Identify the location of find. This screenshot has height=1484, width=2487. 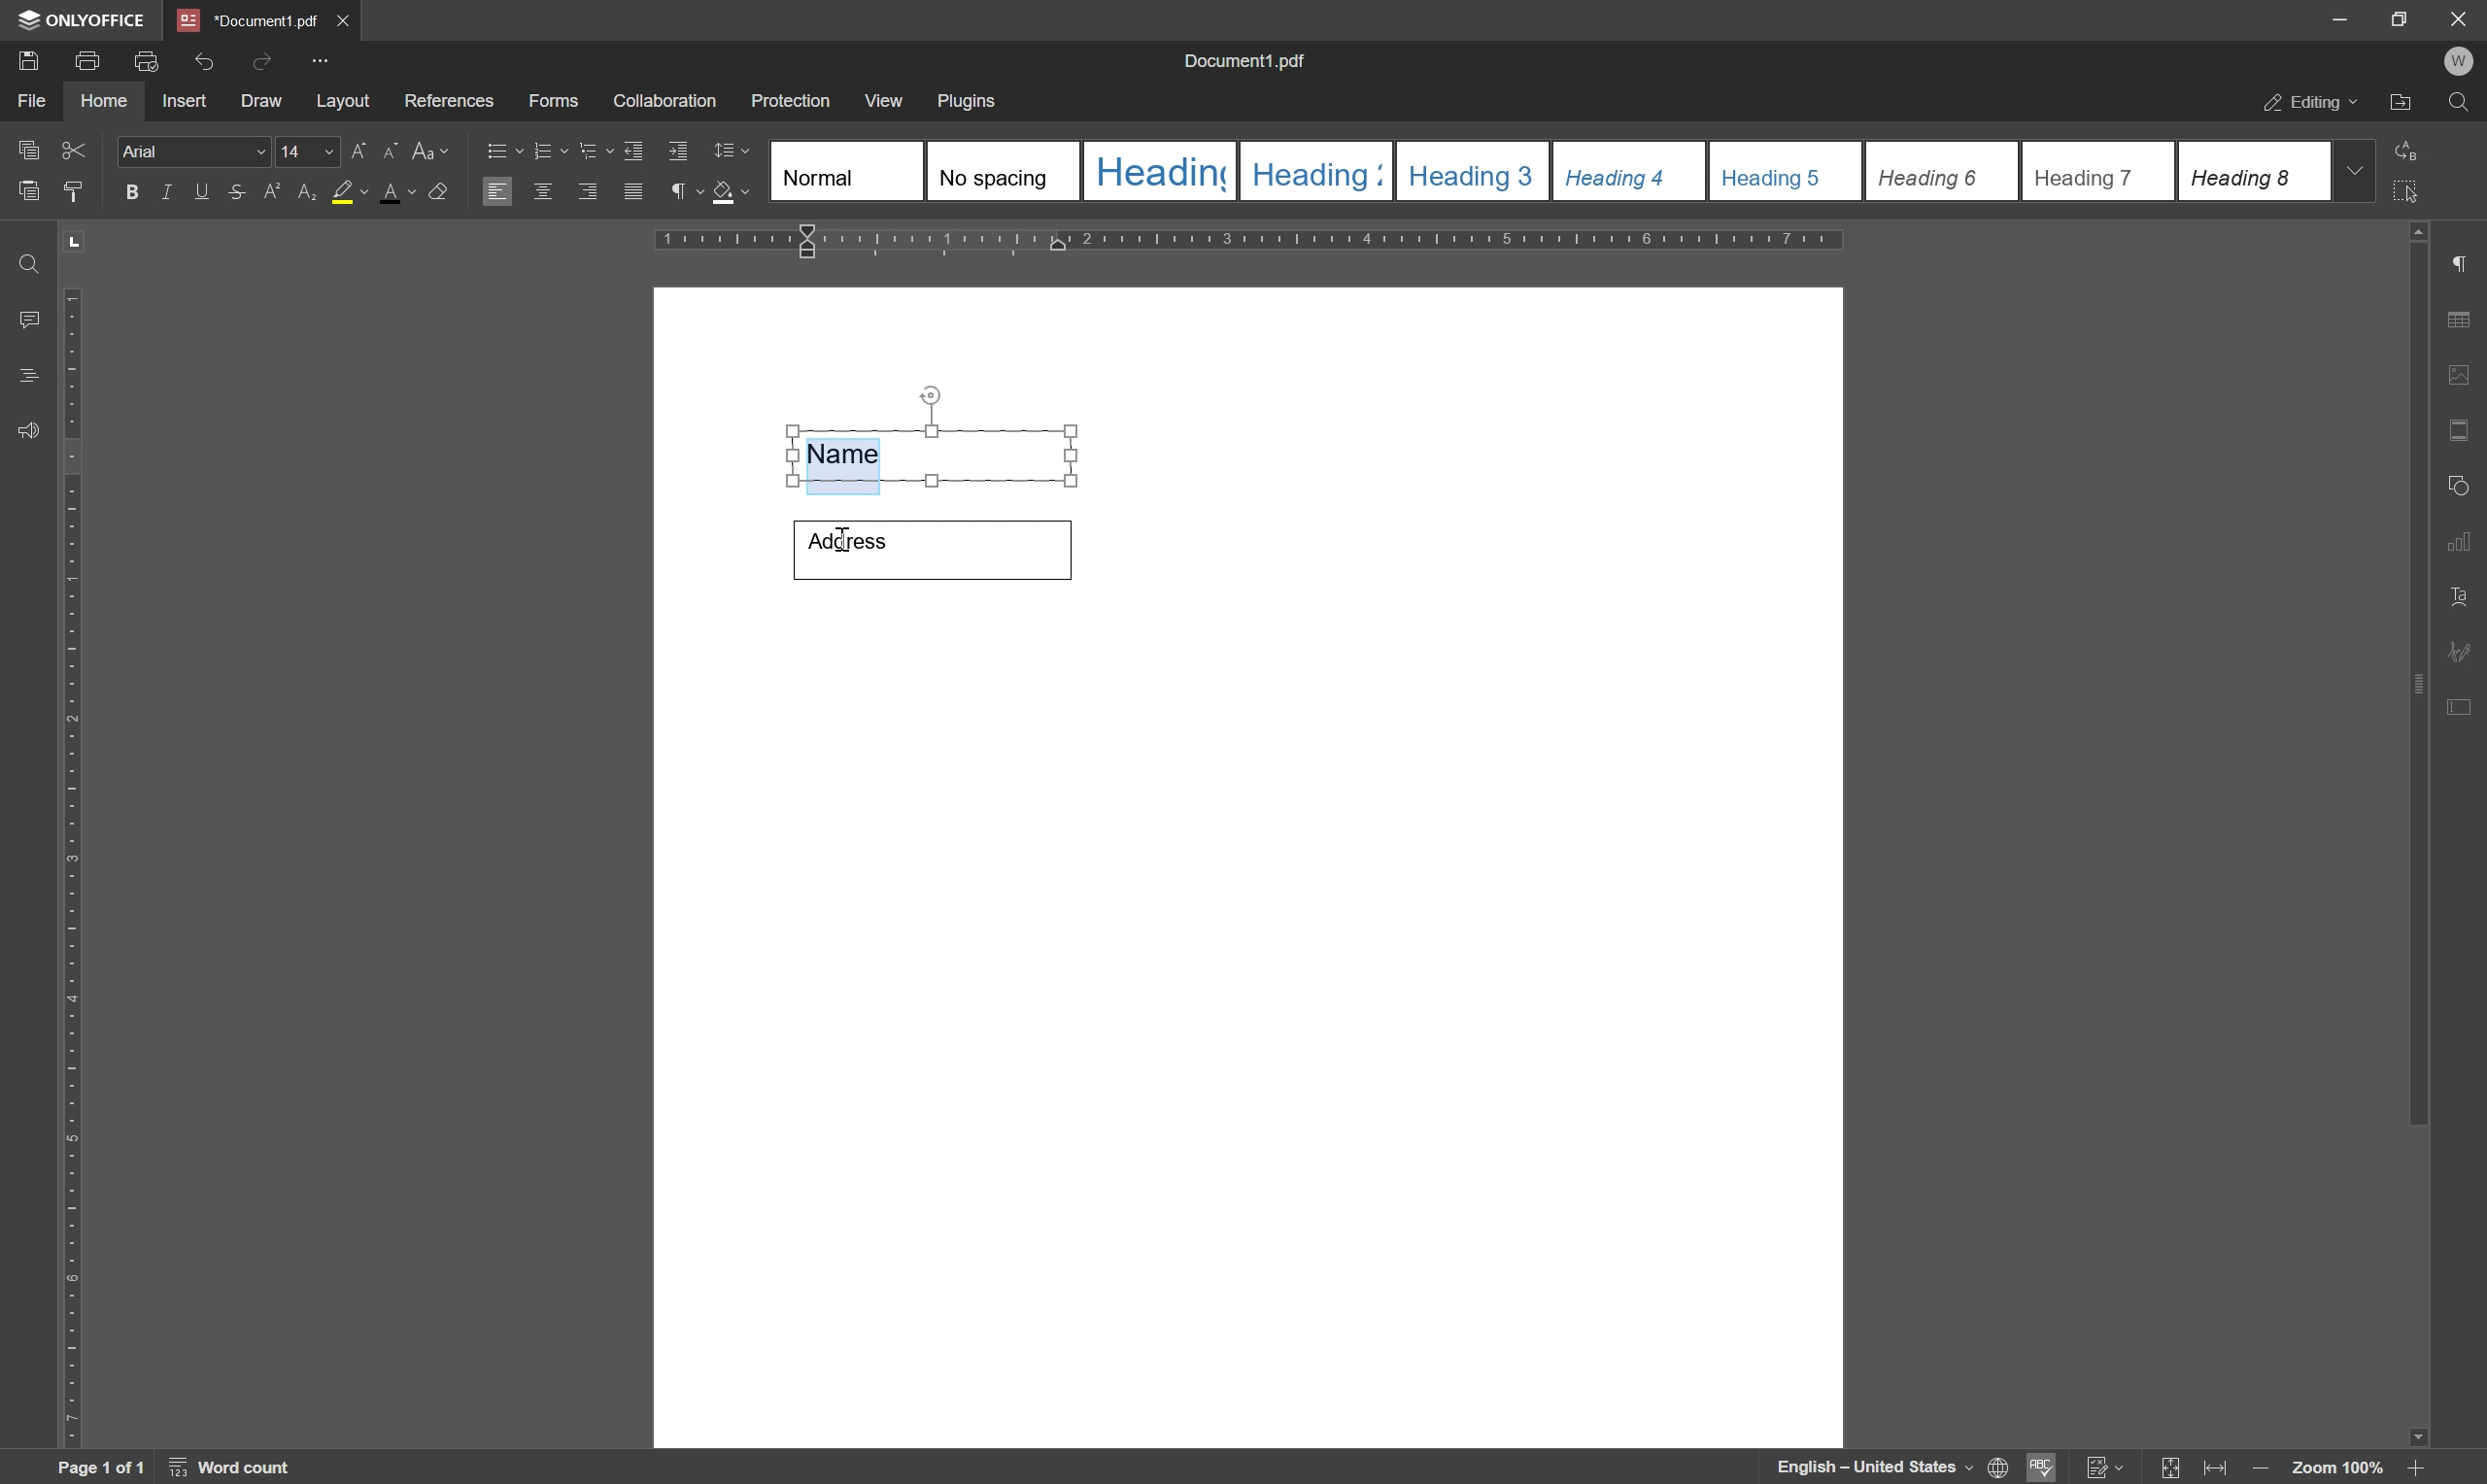
(2464, 107).